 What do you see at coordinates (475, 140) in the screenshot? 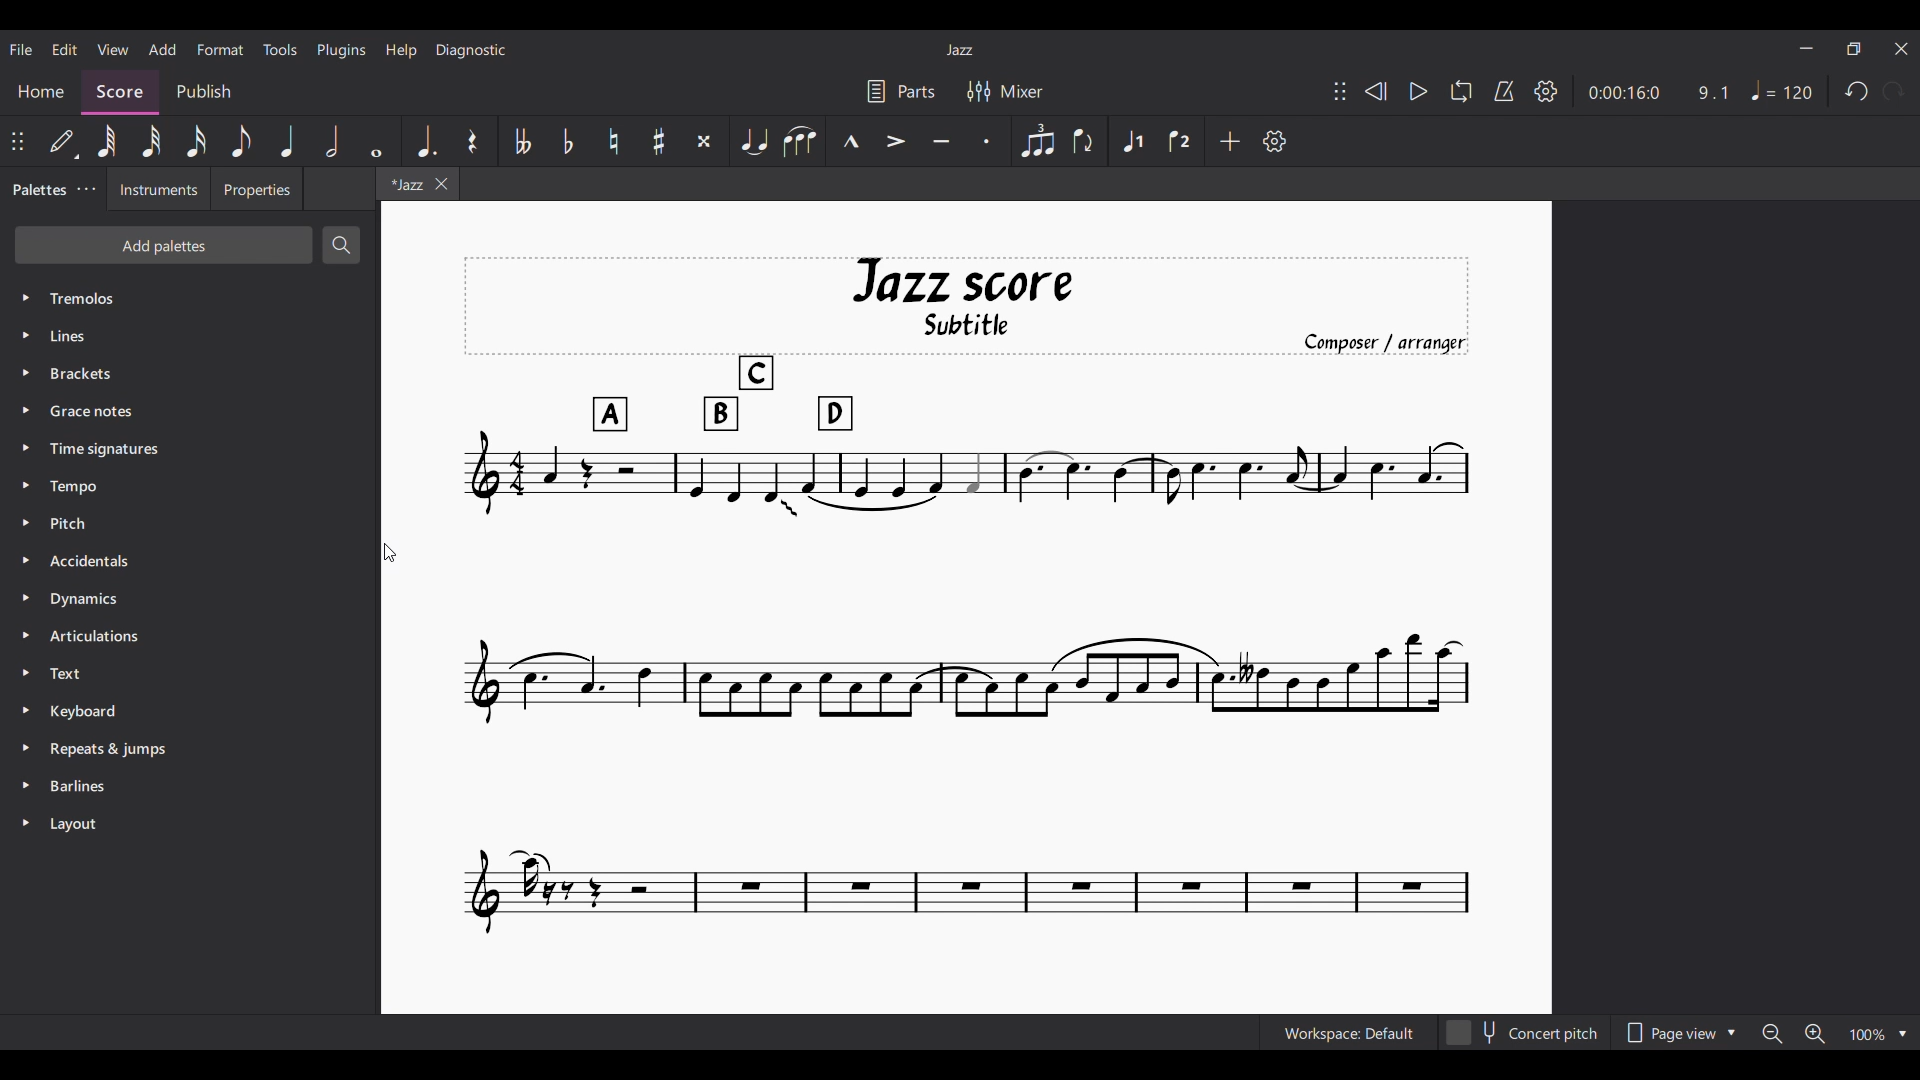
I see `Rest` at bounding box center [475, 140].